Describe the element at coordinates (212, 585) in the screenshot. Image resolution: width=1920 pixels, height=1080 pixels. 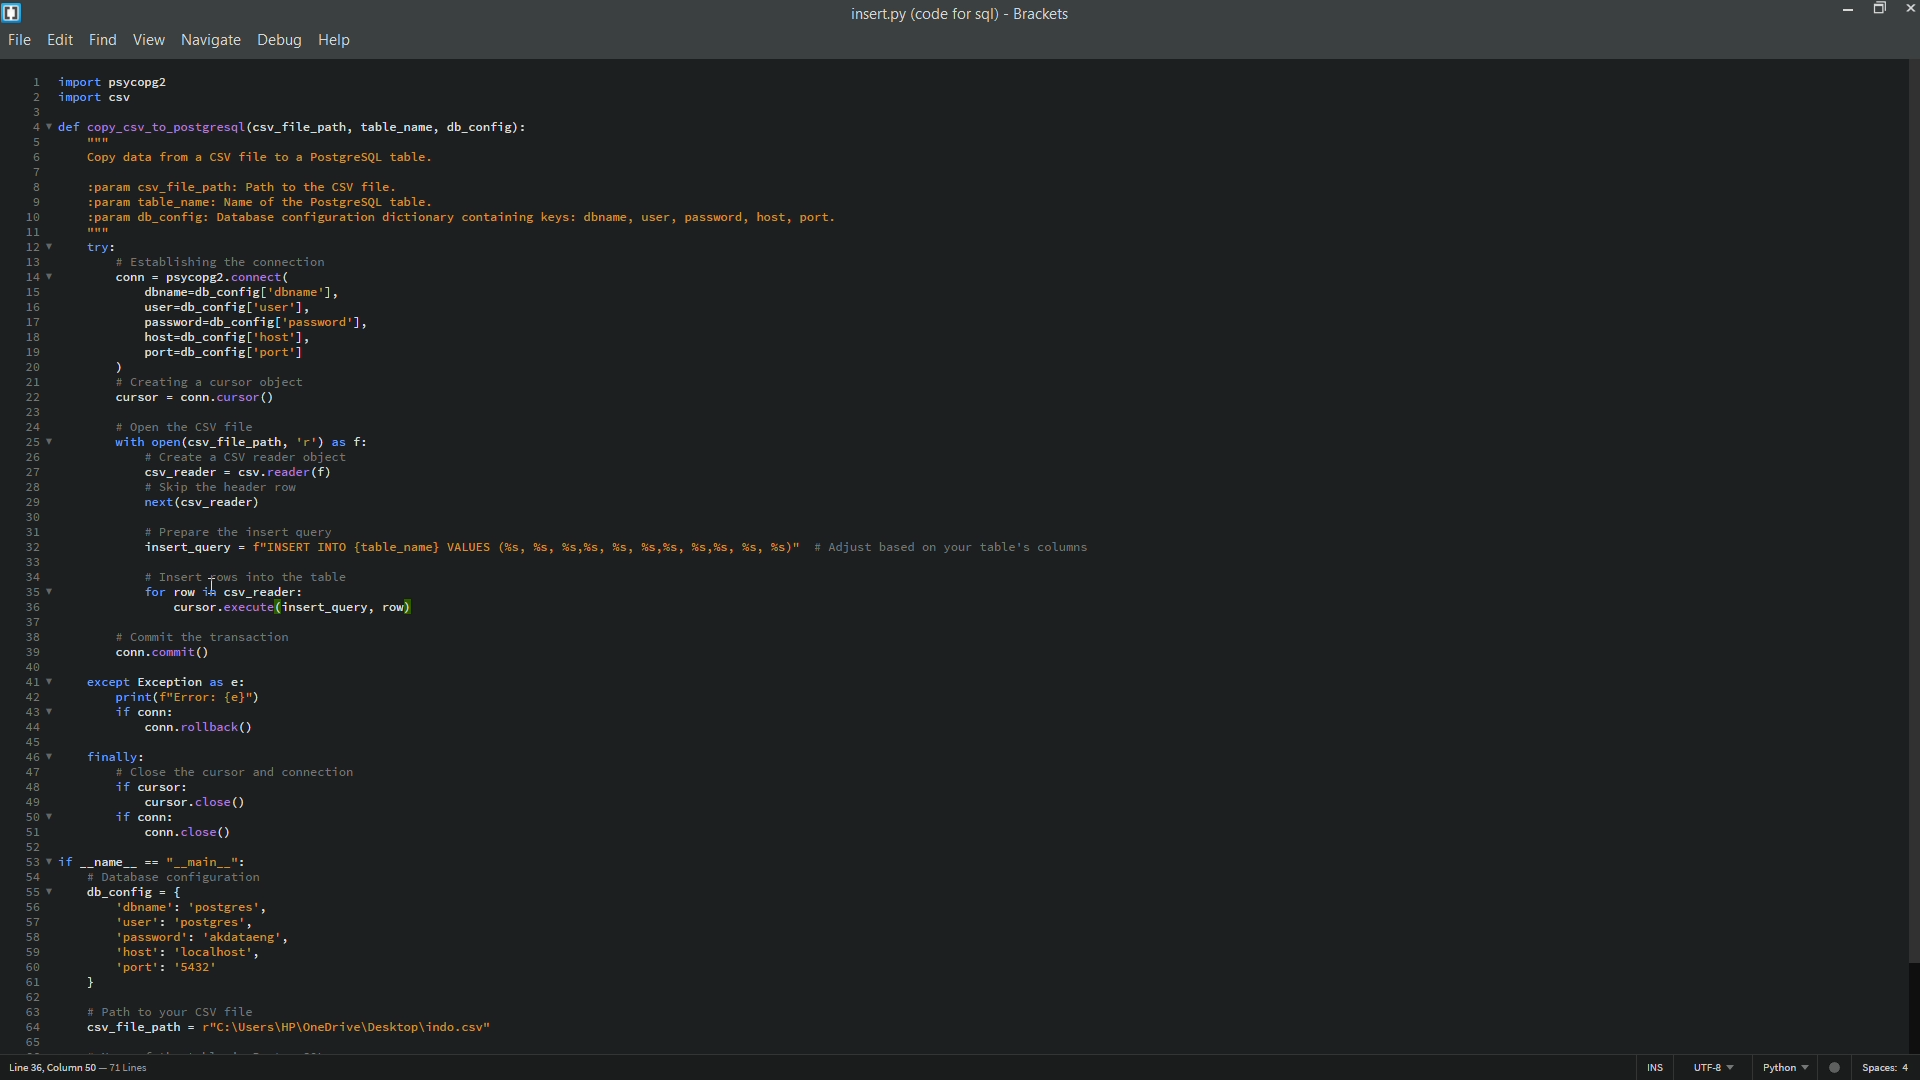
I see `cursor` at that location.